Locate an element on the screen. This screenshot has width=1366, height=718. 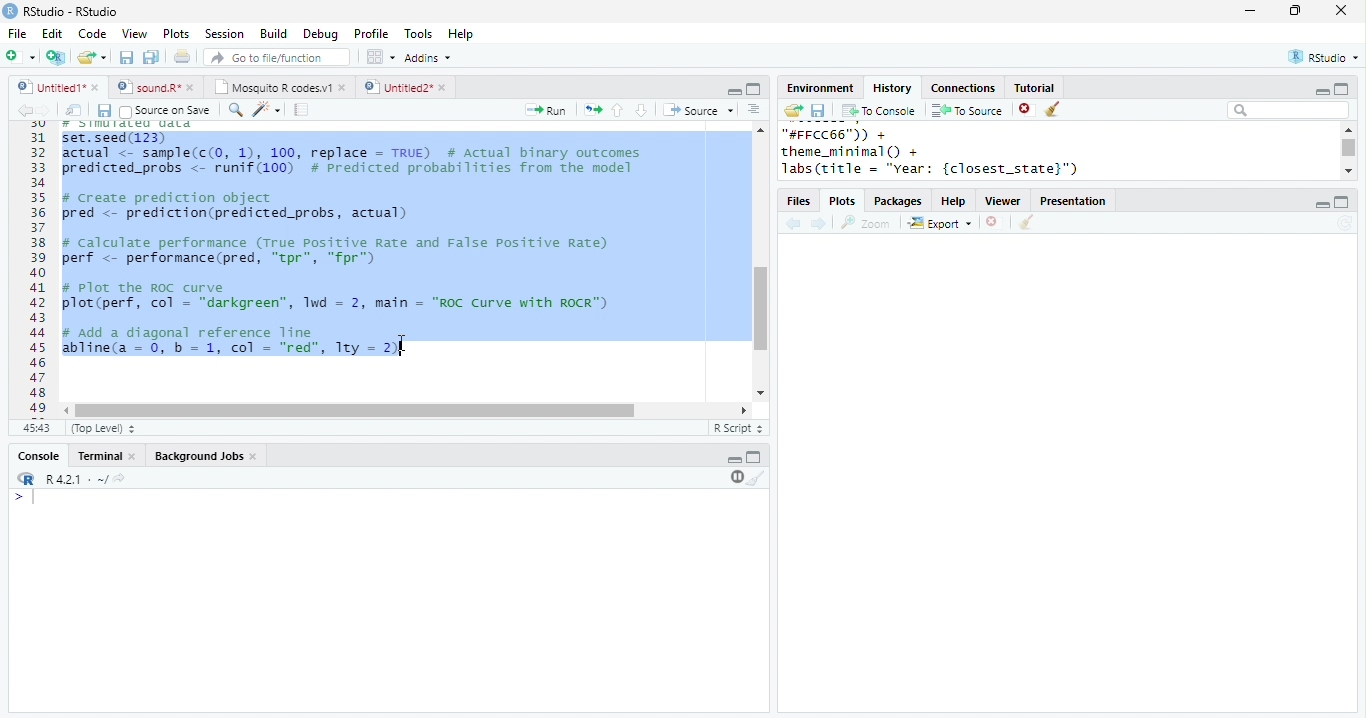
Code is located at coordinates (92, 33).